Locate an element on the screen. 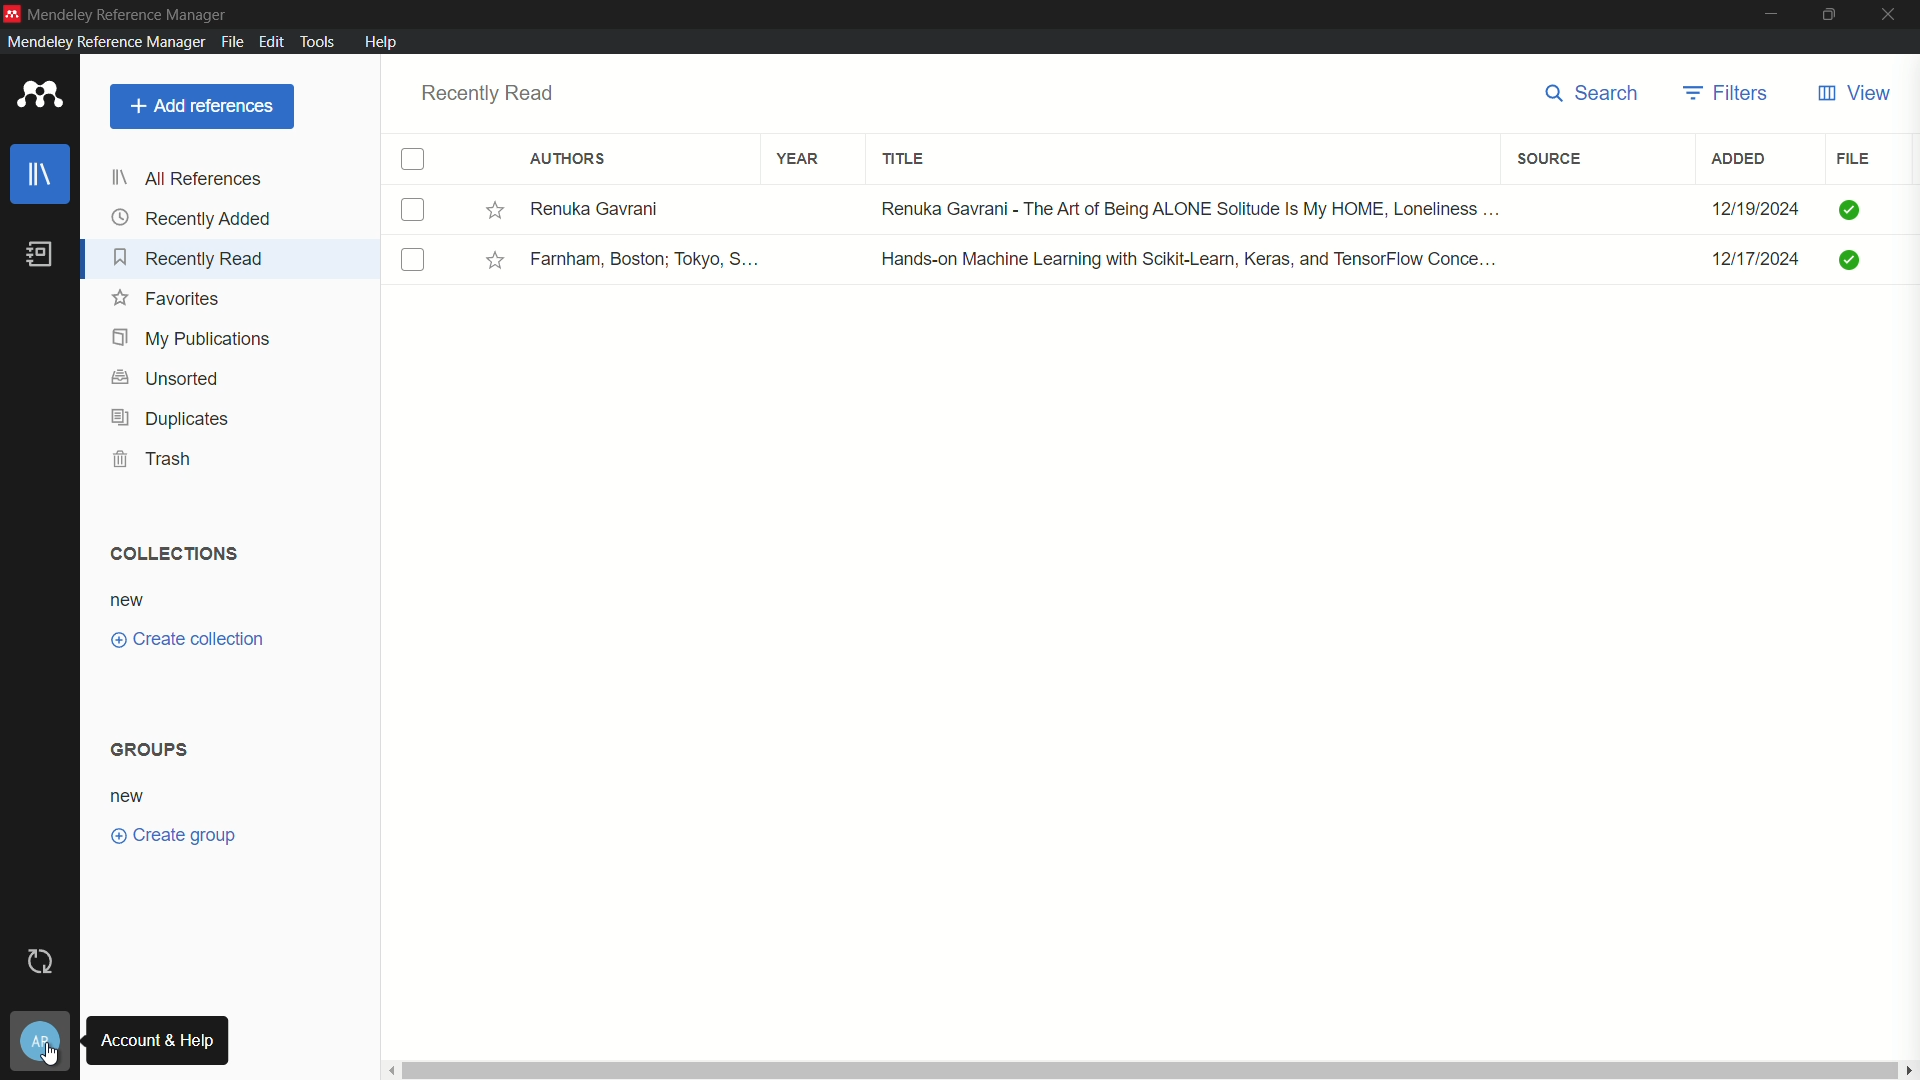 The width and height of the screenshot is (1920, 1080). groups is located at coordinates (149, 749).